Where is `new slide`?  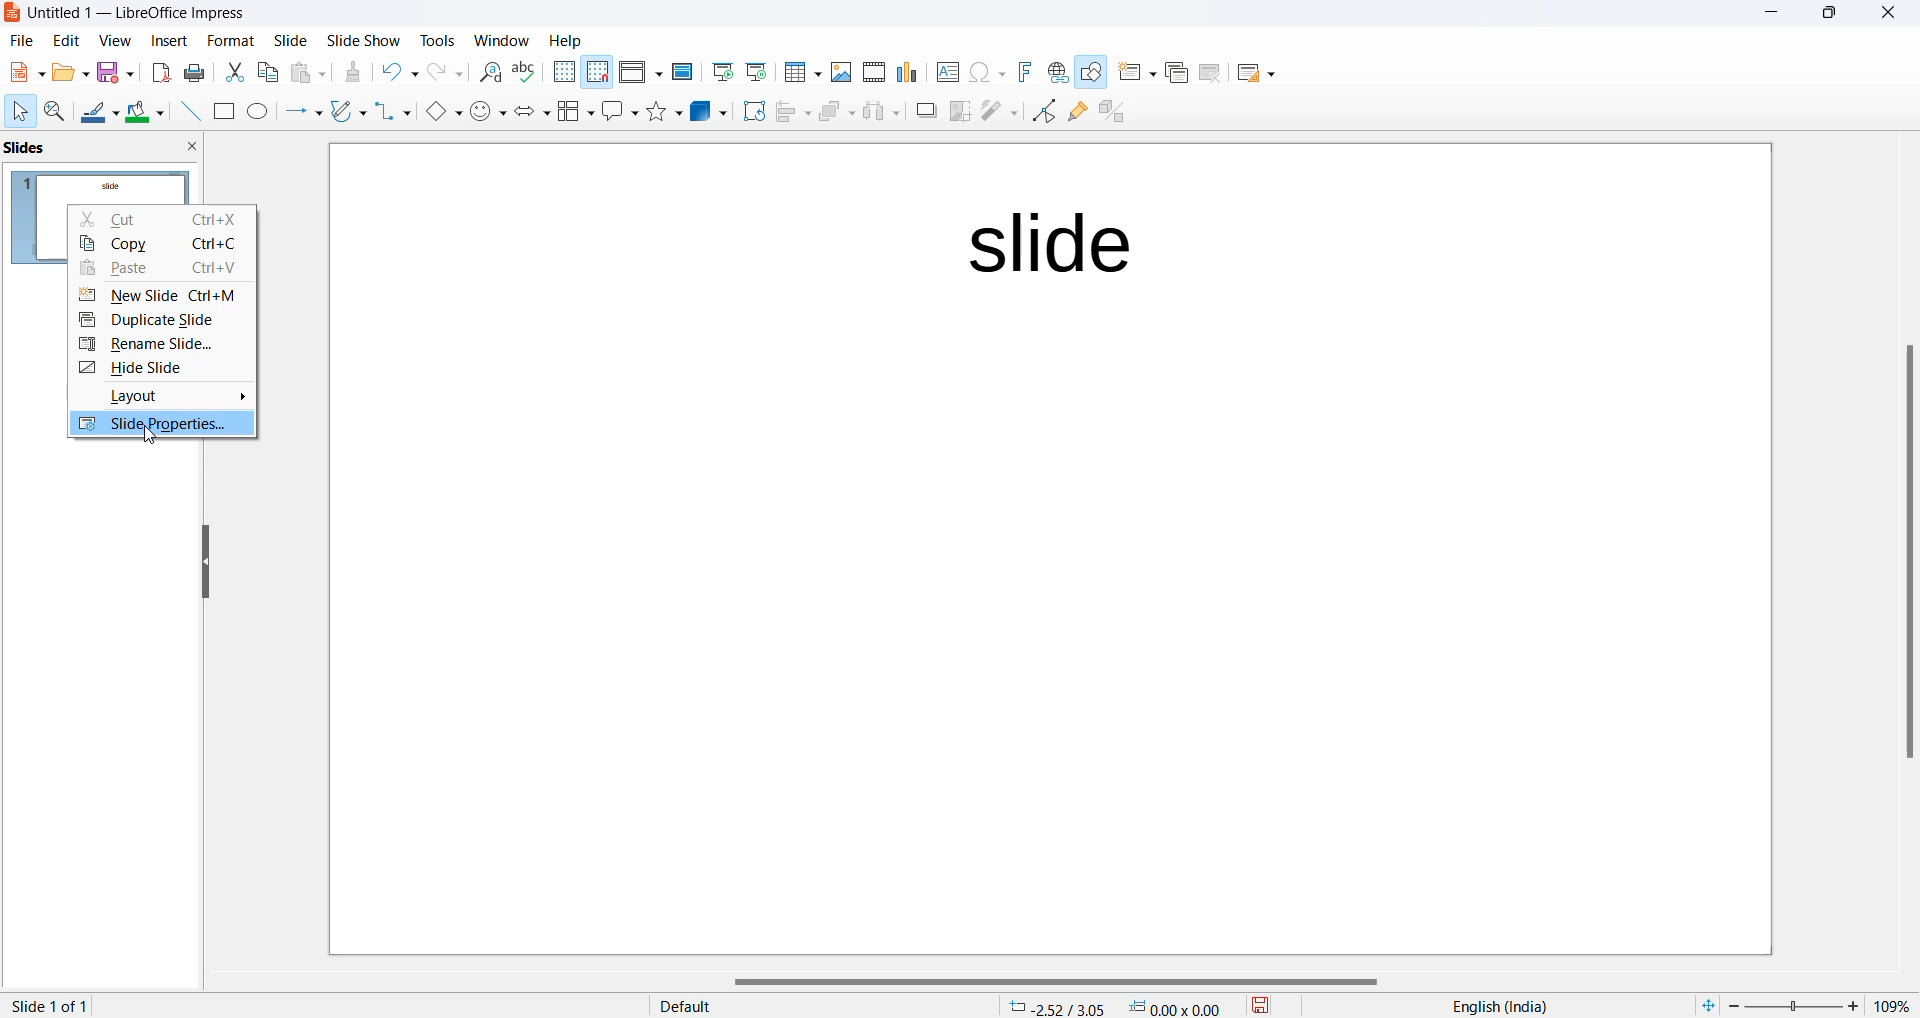 new slide is located at coordinates (1137, 77).